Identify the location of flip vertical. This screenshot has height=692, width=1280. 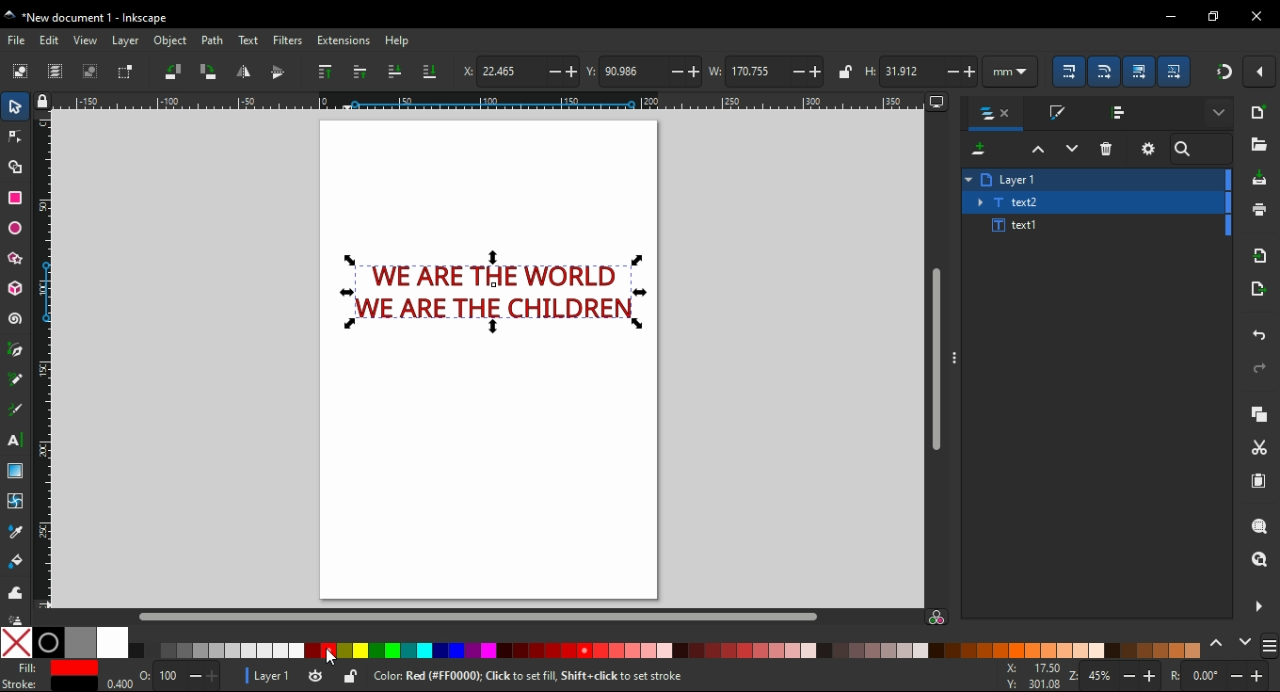
(278, 72).